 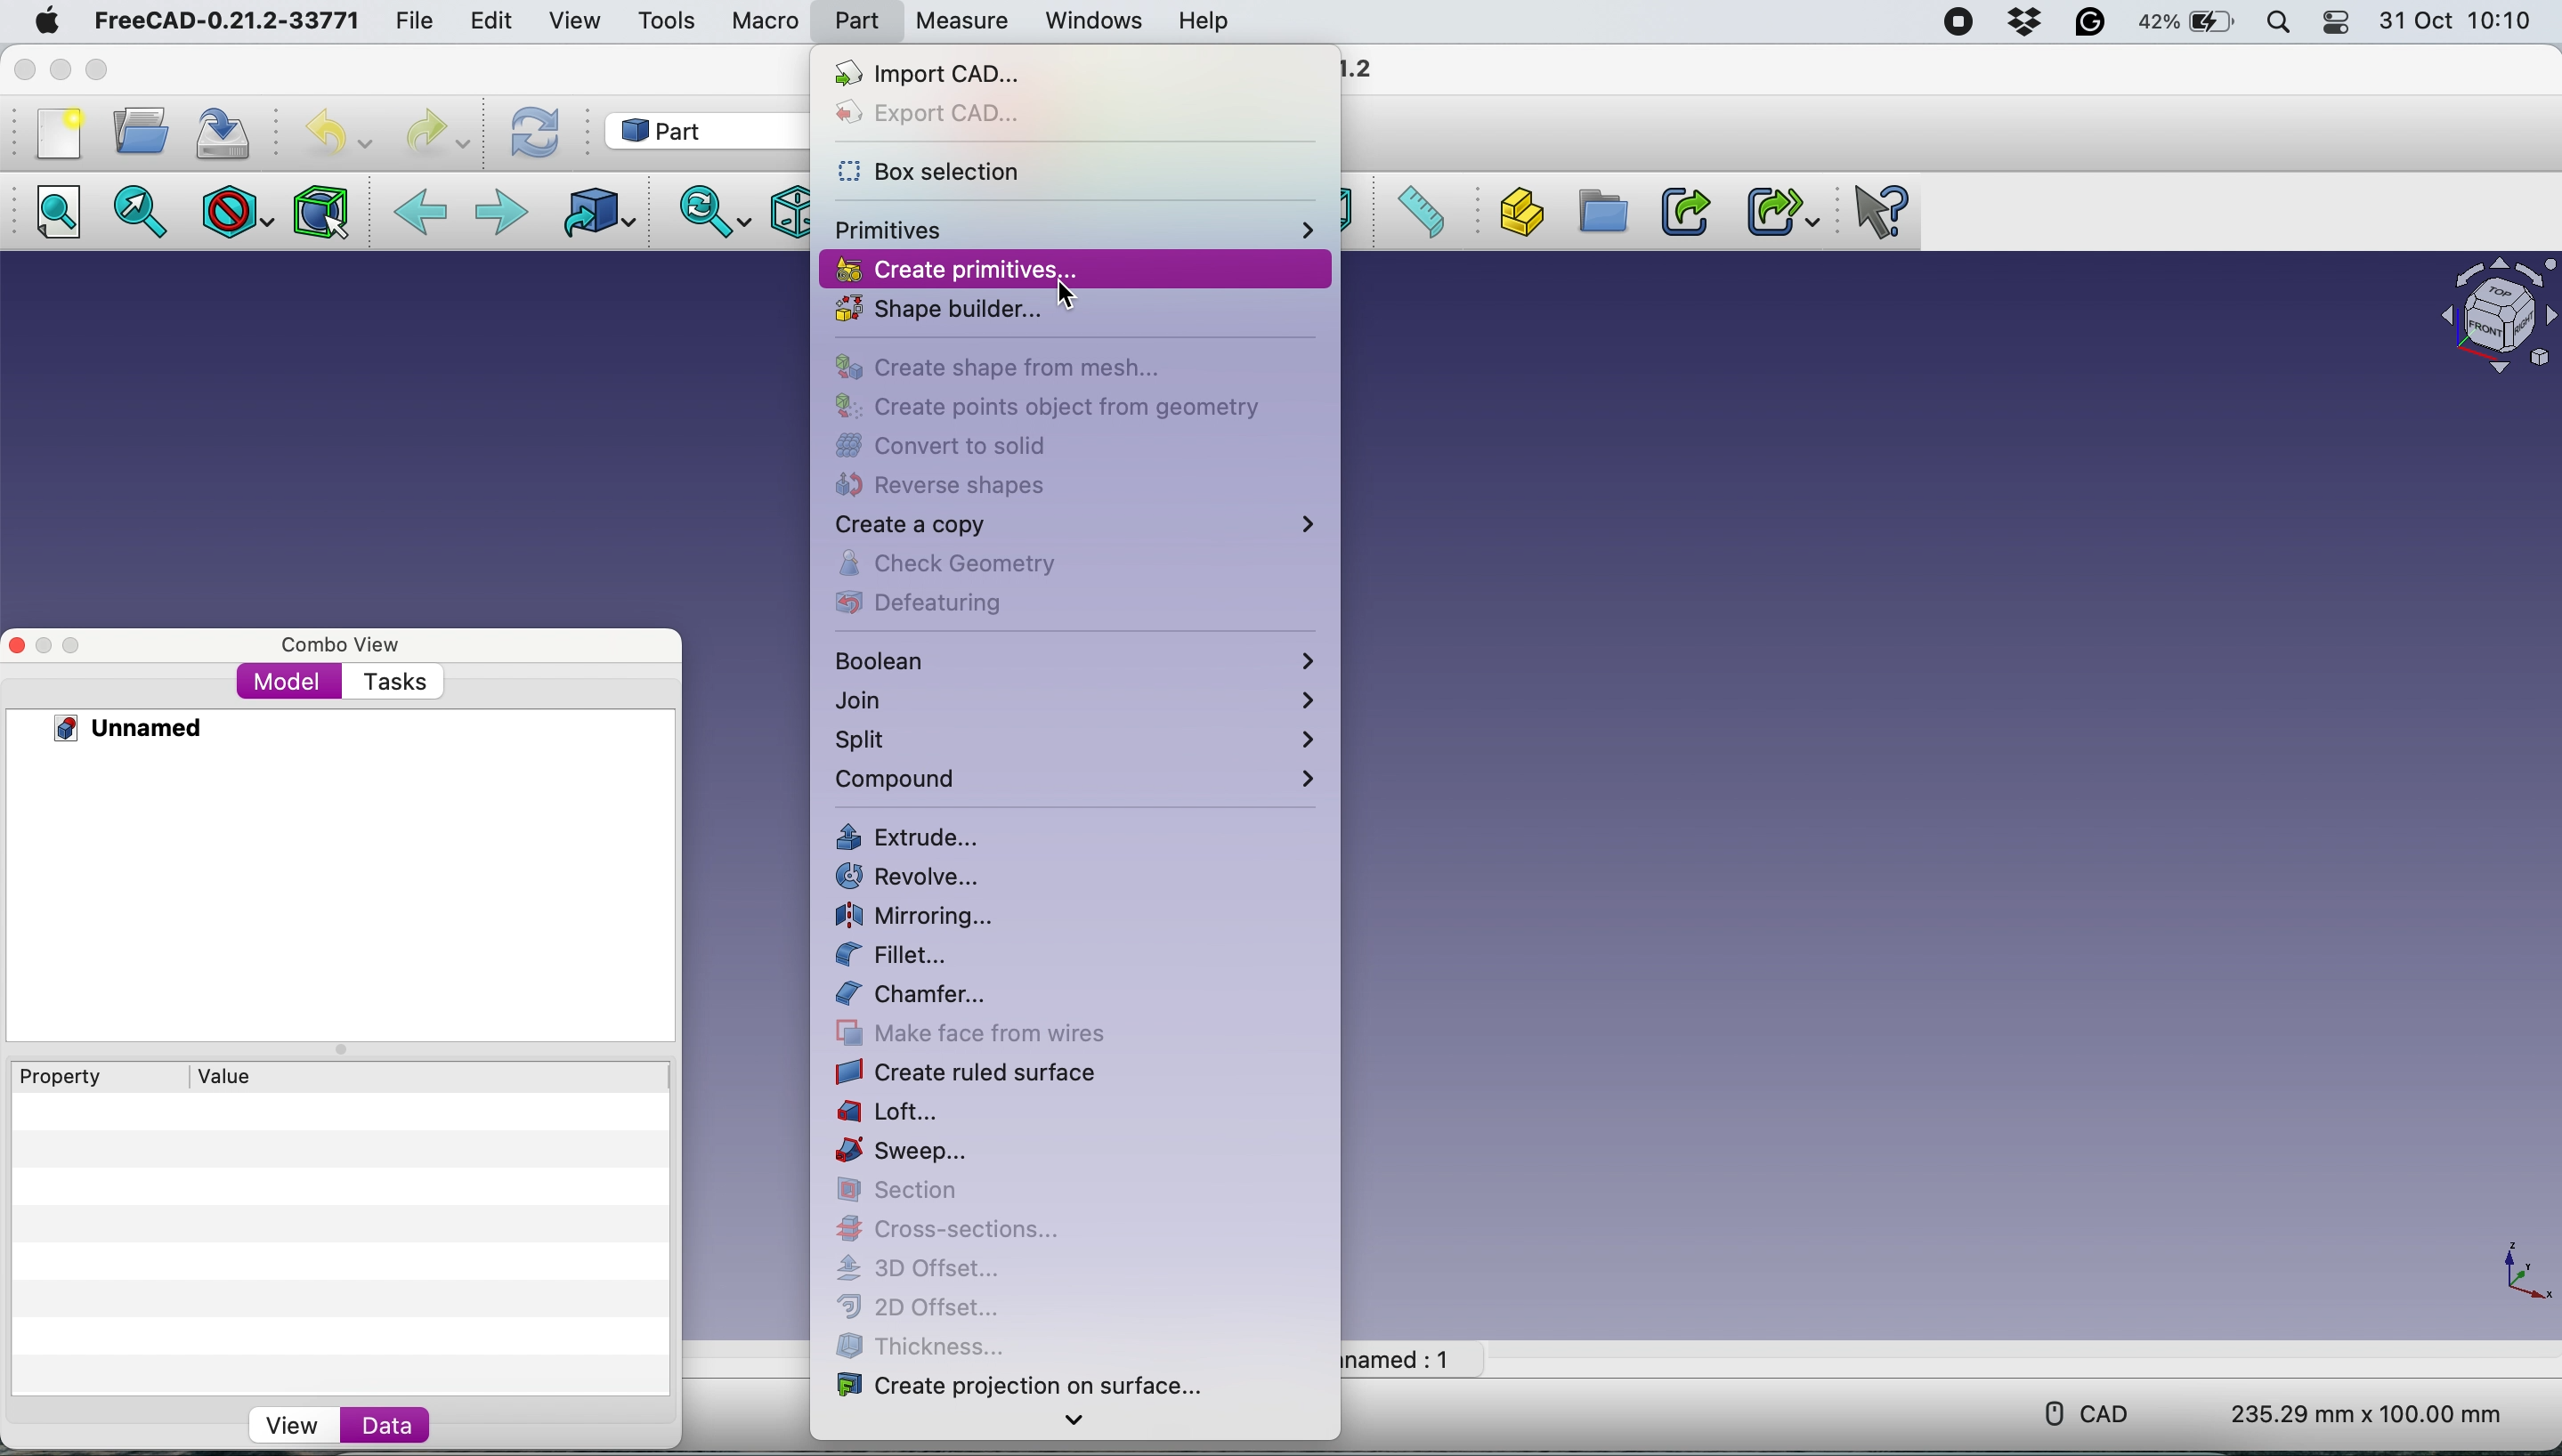 What do you see at coordinates (95, 71) in the screenshot?
I see `Maximize` at bounding box center [95, 71].